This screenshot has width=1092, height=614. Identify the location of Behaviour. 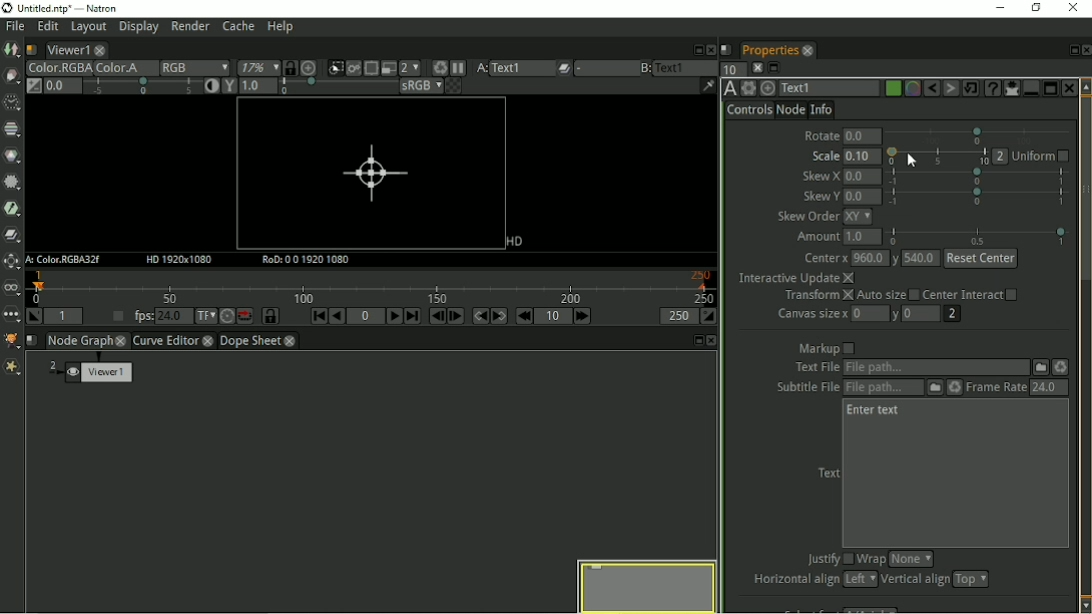
(245, 315).